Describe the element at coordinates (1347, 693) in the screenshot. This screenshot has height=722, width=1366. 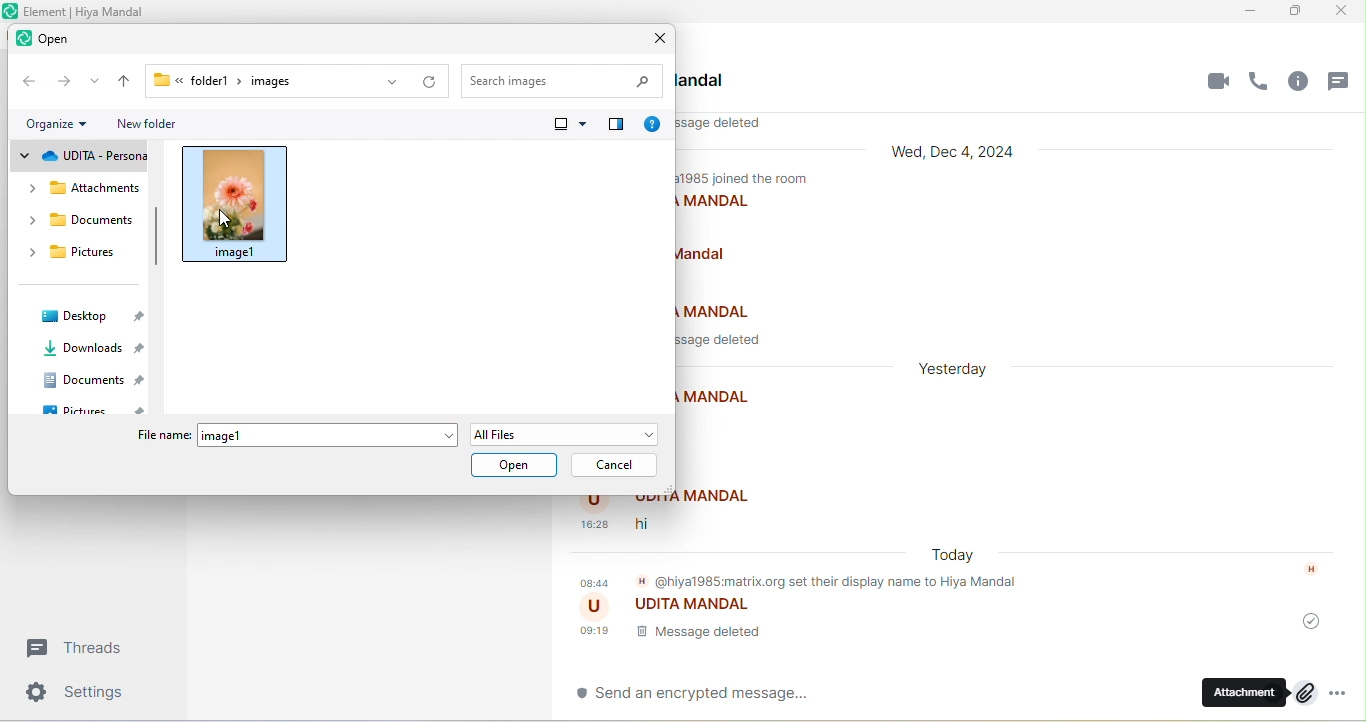
I see `more option` at that location.